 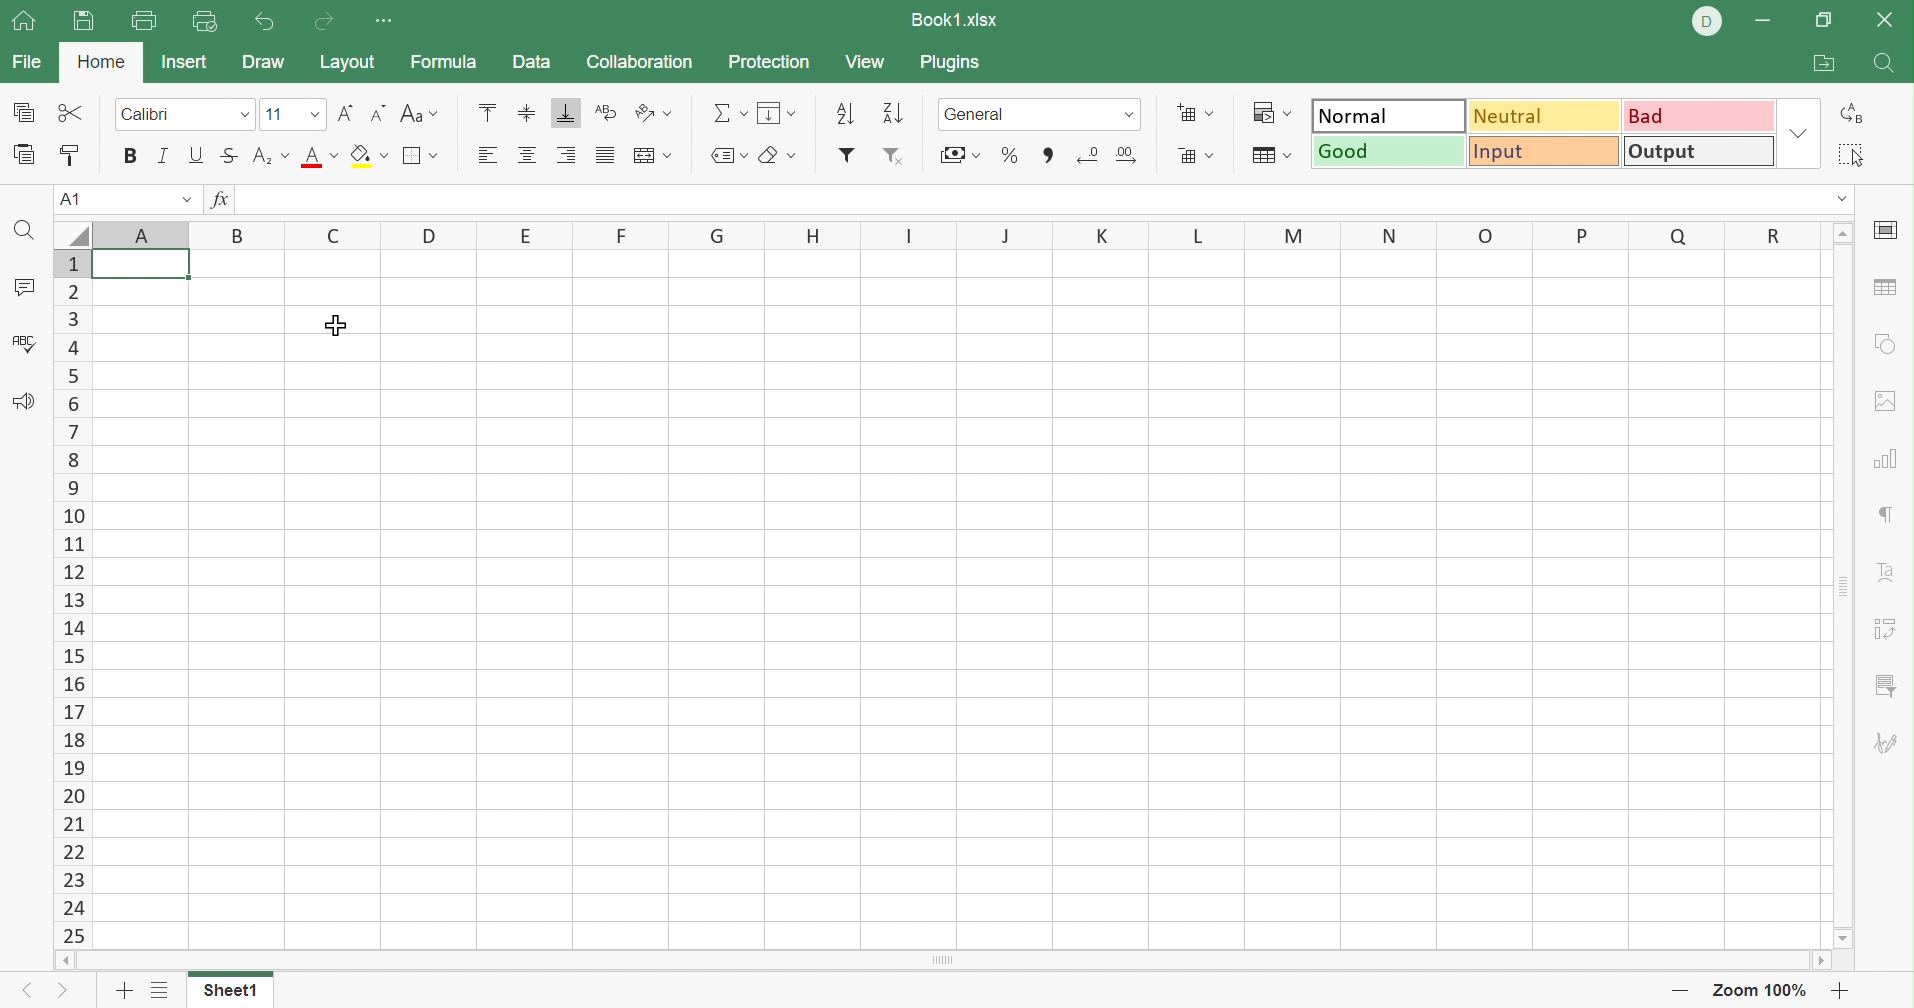 What do you see at coordinates (524, 111) in the screenshot?
I see `Align middle` at bounding box center [524, 111].